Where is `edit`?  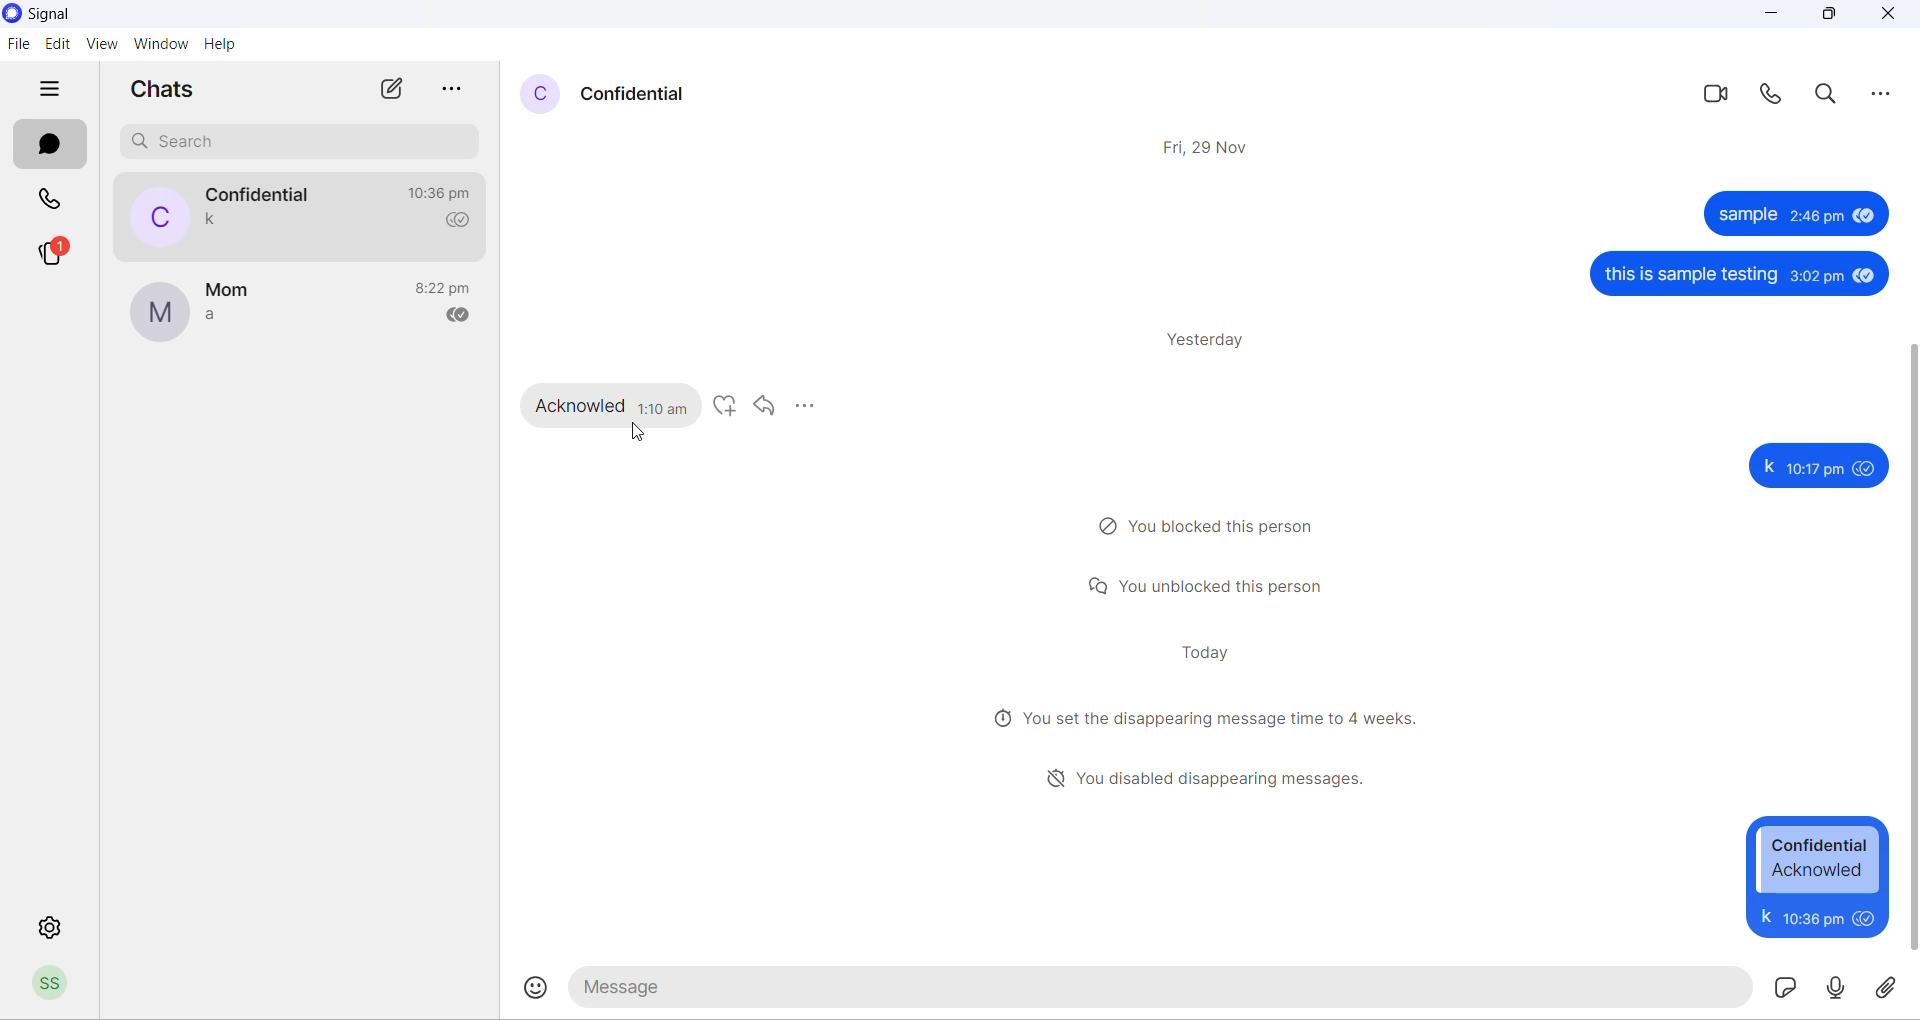
edit is located at coordinates (58, 44).